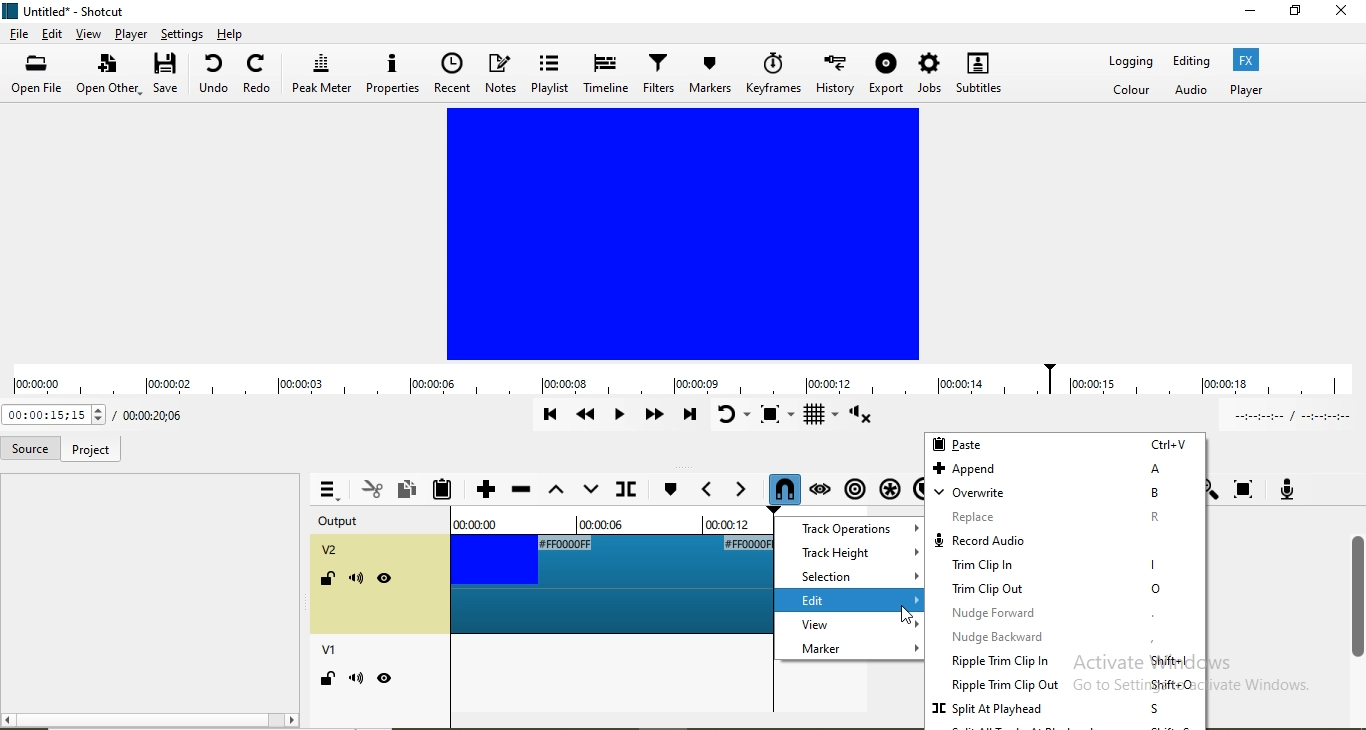 The image size is (1366, 730). I want to click on export, so click(887, 73).